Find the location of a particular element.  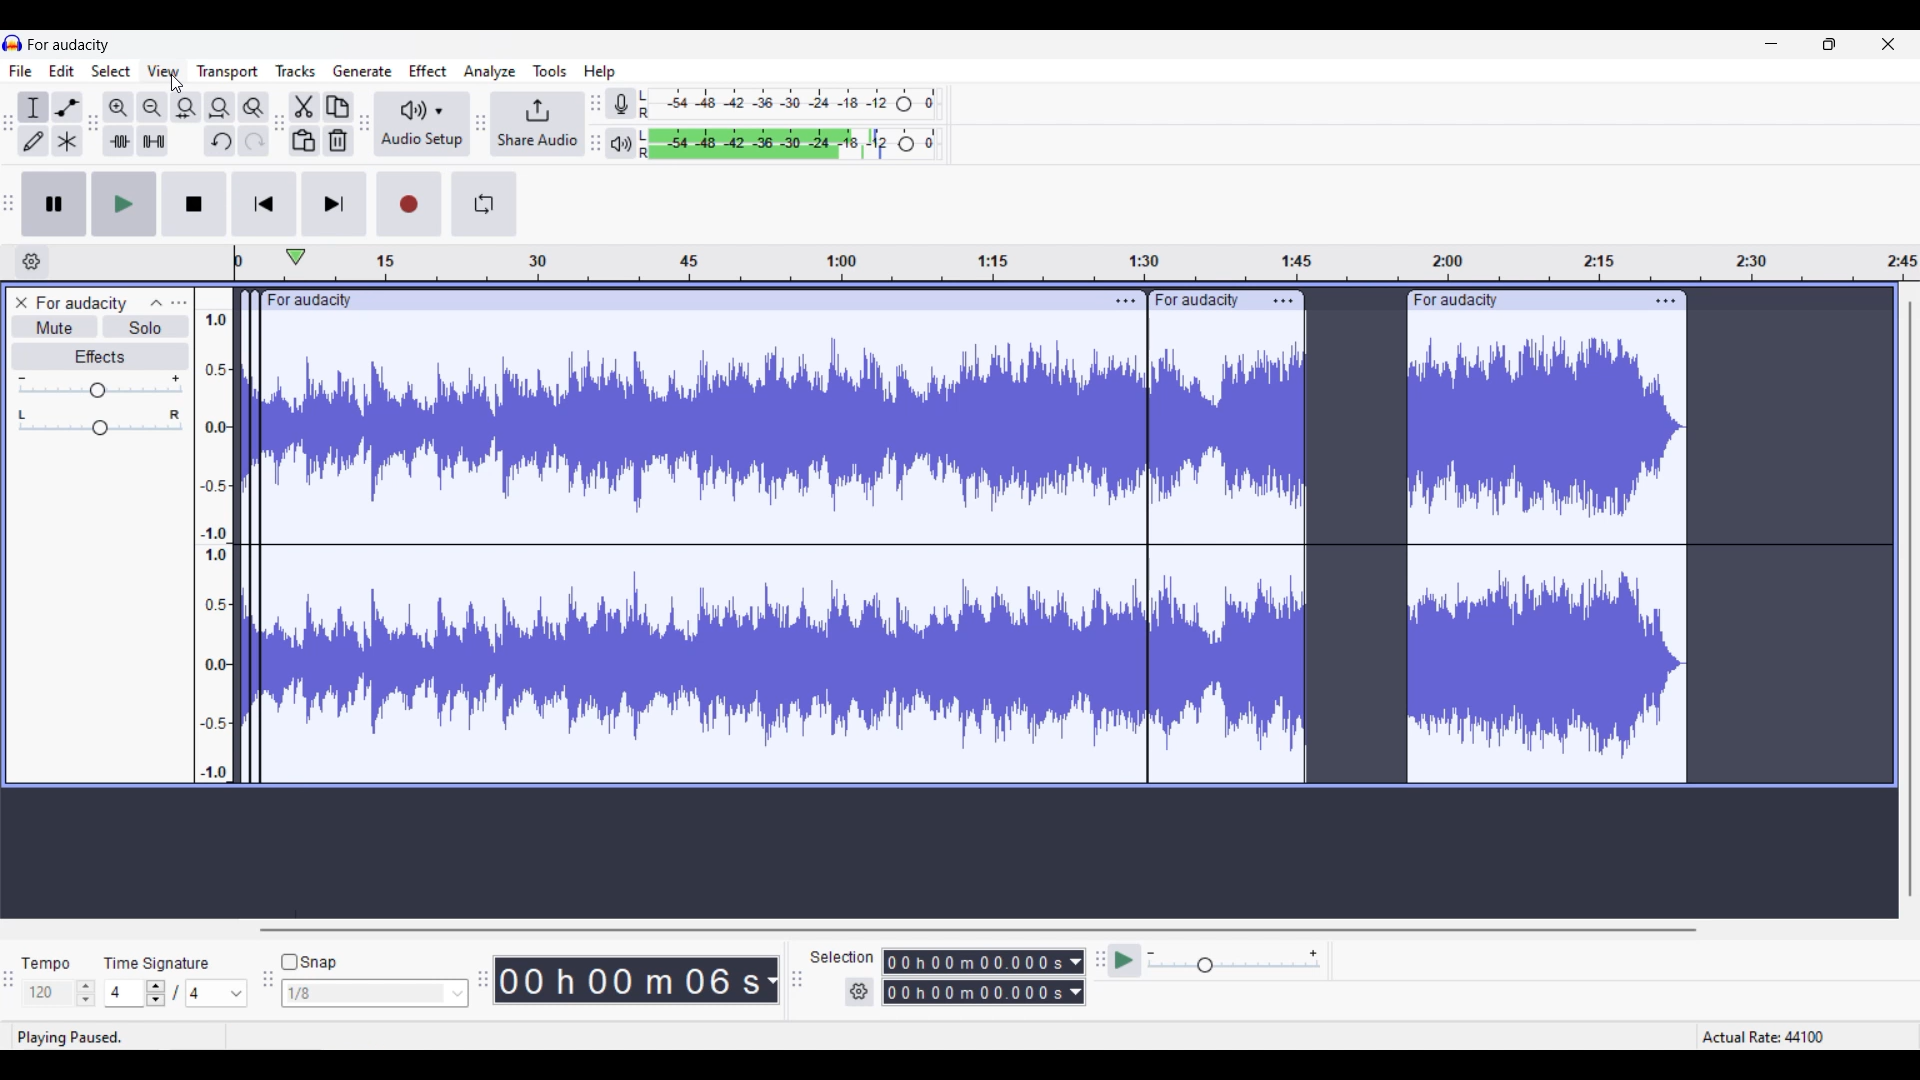

Scale to see track length is located at coordinates (1075, 262).